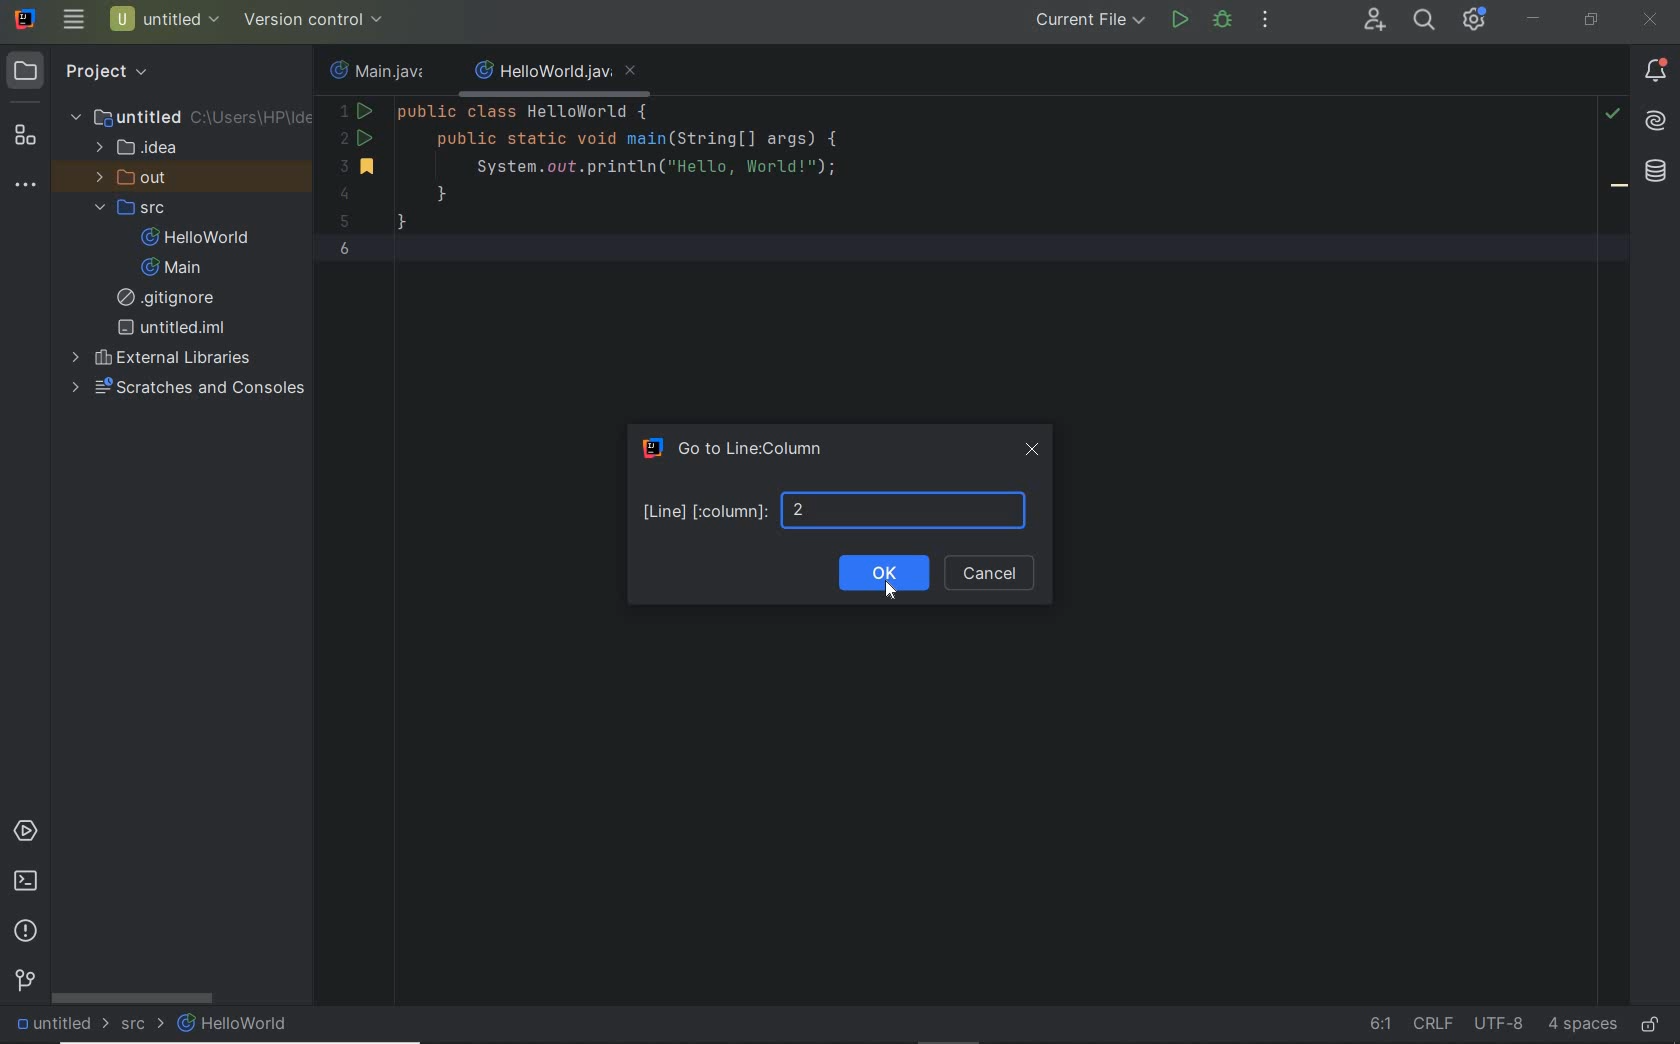 Image resolution: width=1680 pixels, height=1044 pixels. I want to click on external Libraries, so click(161, 356).